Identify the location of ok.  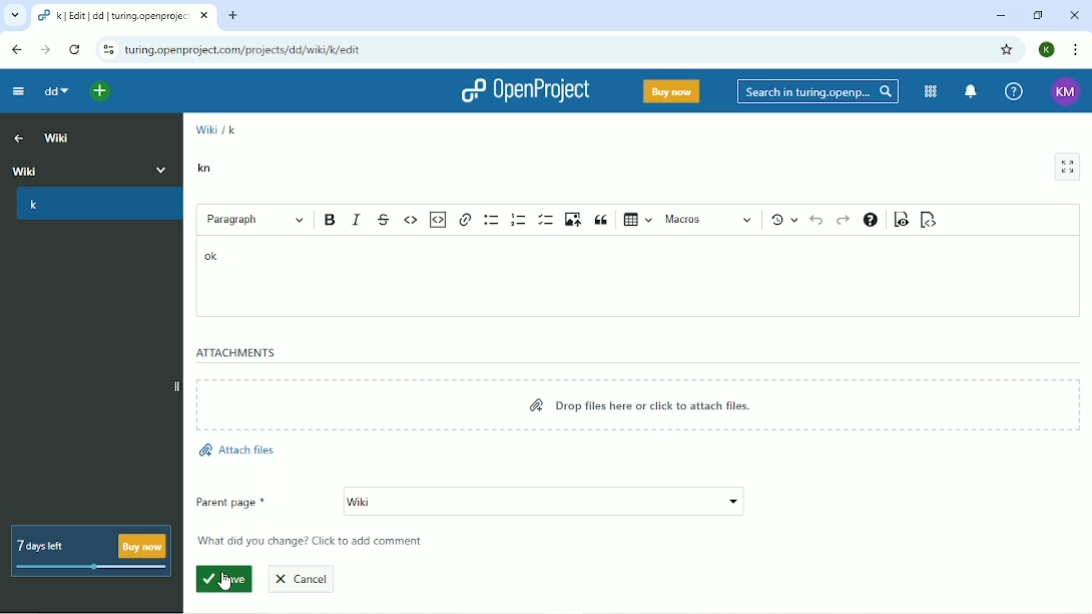
(213, 256).